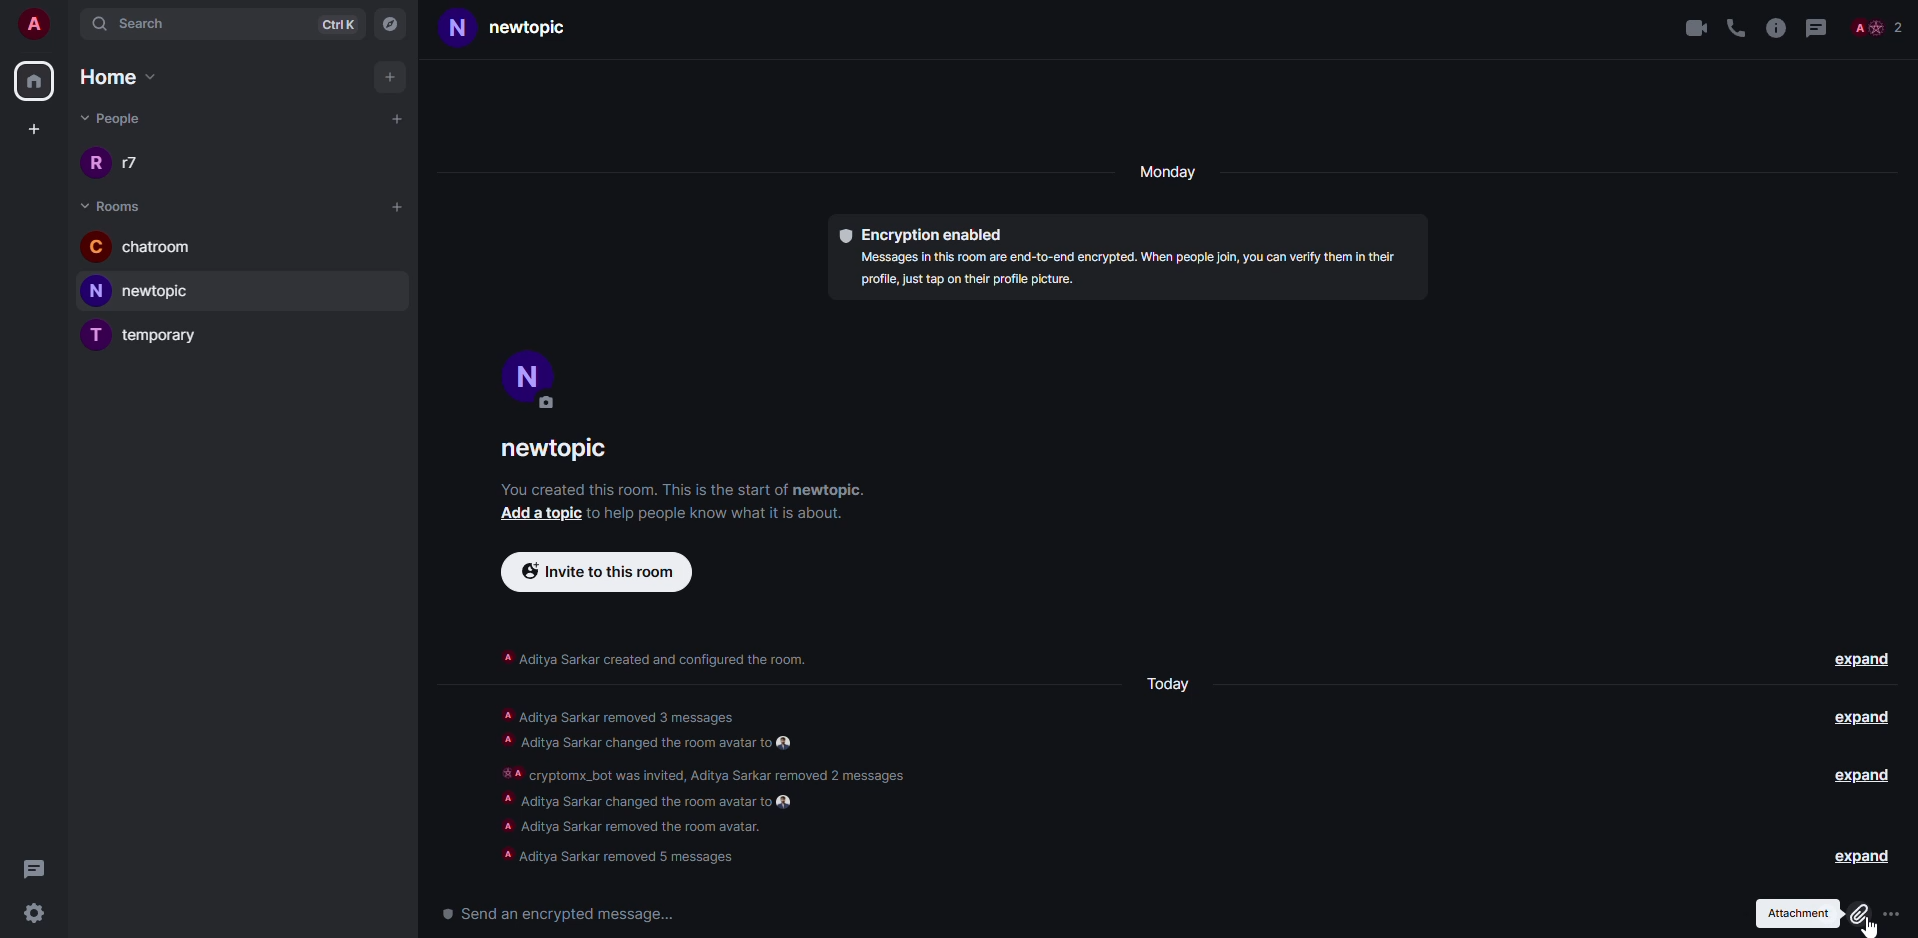 The width and height of the screenshot is (1918, 938). Describe the element at coordinates (1899, 913) in the screenshot. I see `attach` at that location.